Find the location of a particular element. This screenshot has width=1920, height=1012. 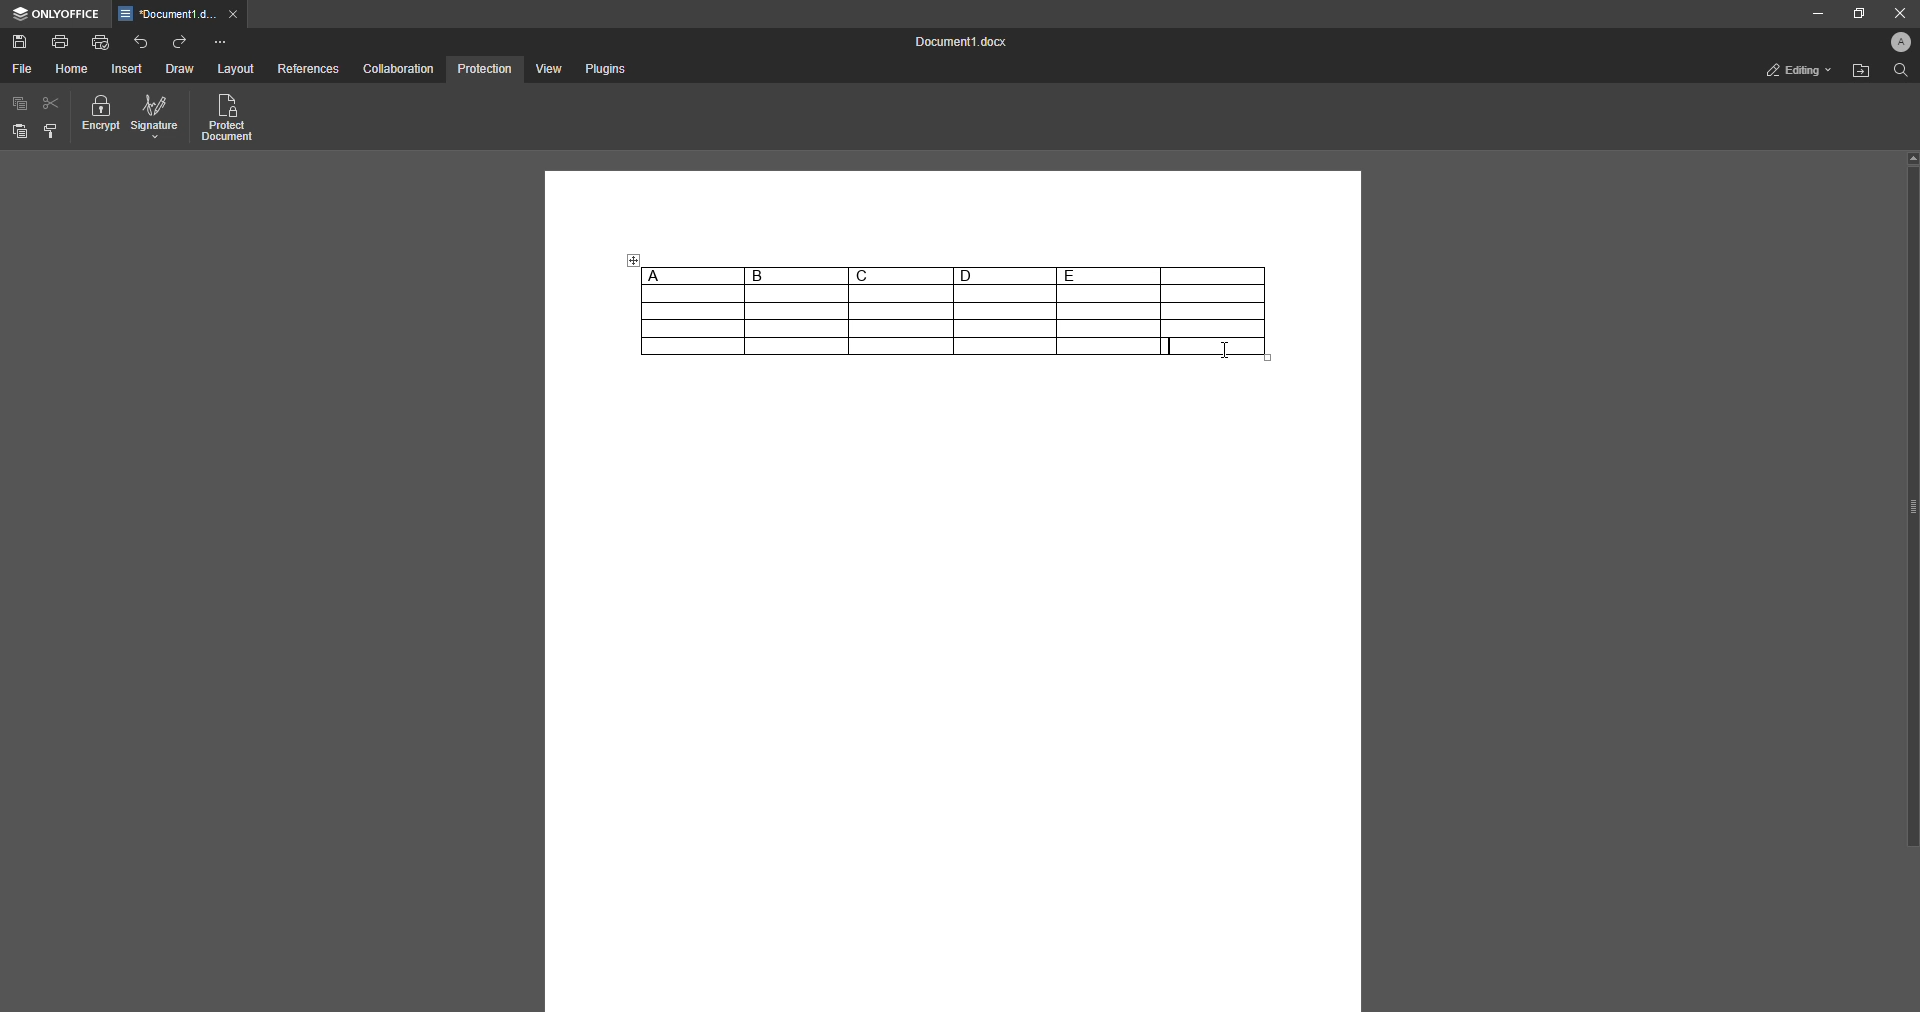

Minimize is located at coordinates (1811, 14).